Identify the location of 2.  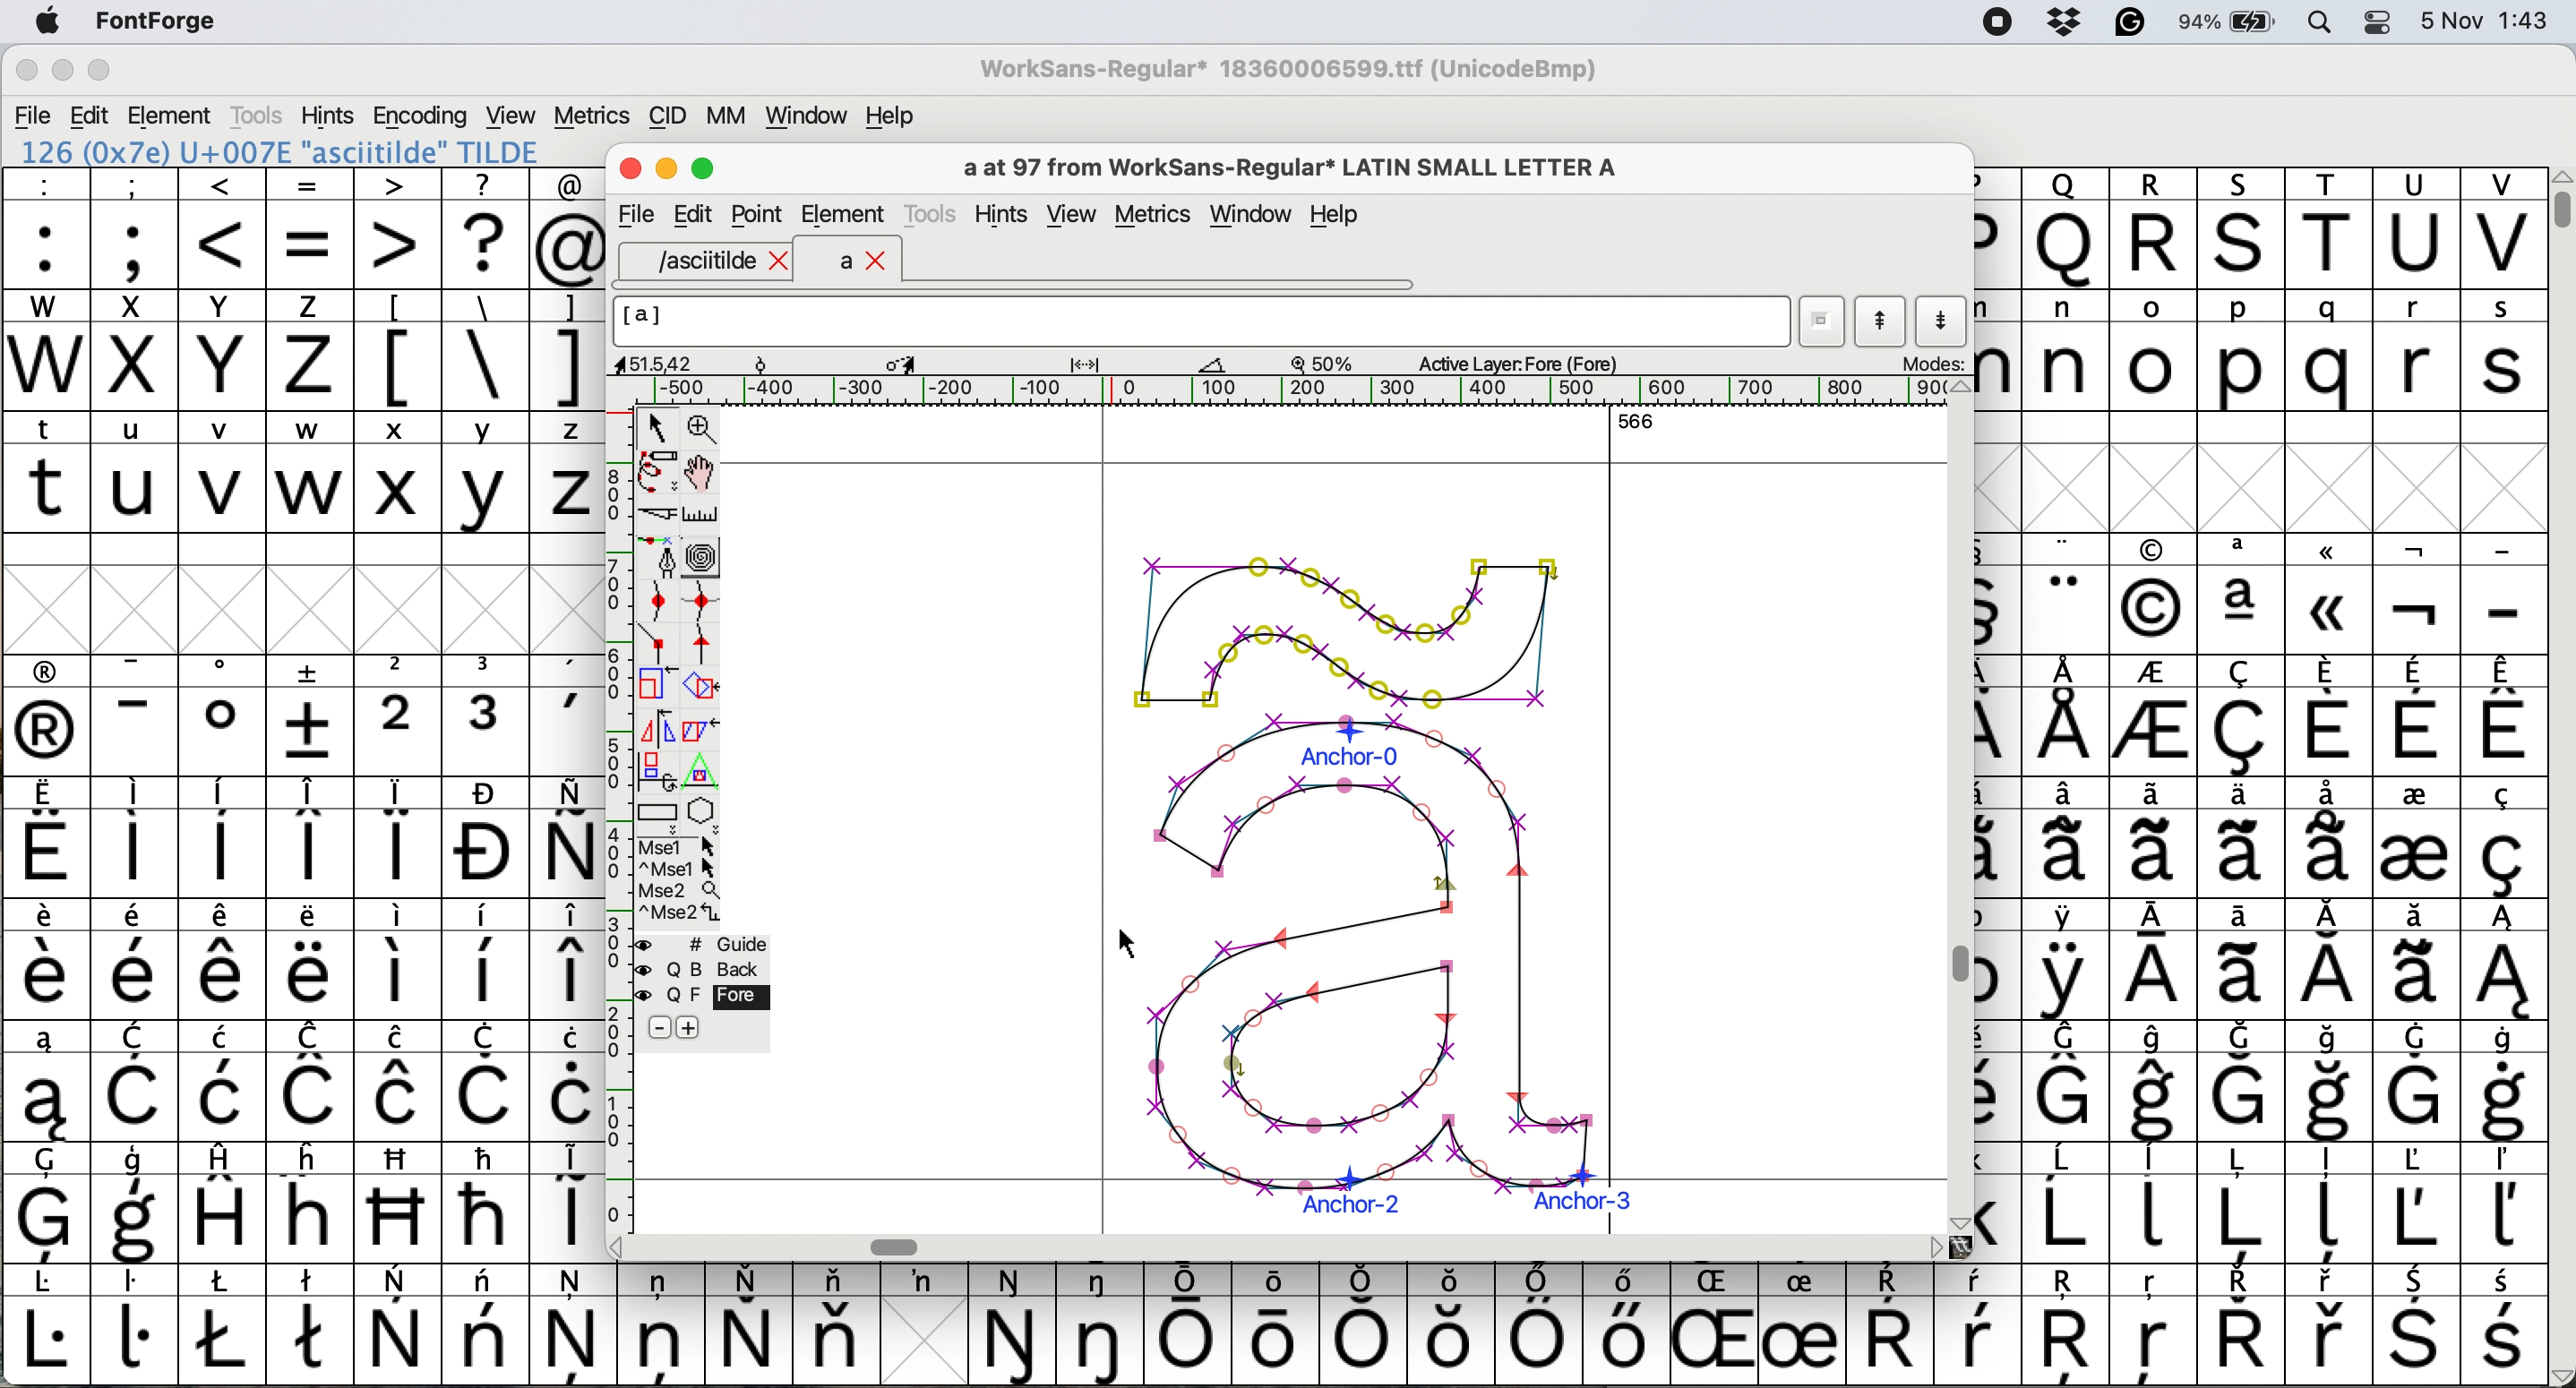
(399, 715).